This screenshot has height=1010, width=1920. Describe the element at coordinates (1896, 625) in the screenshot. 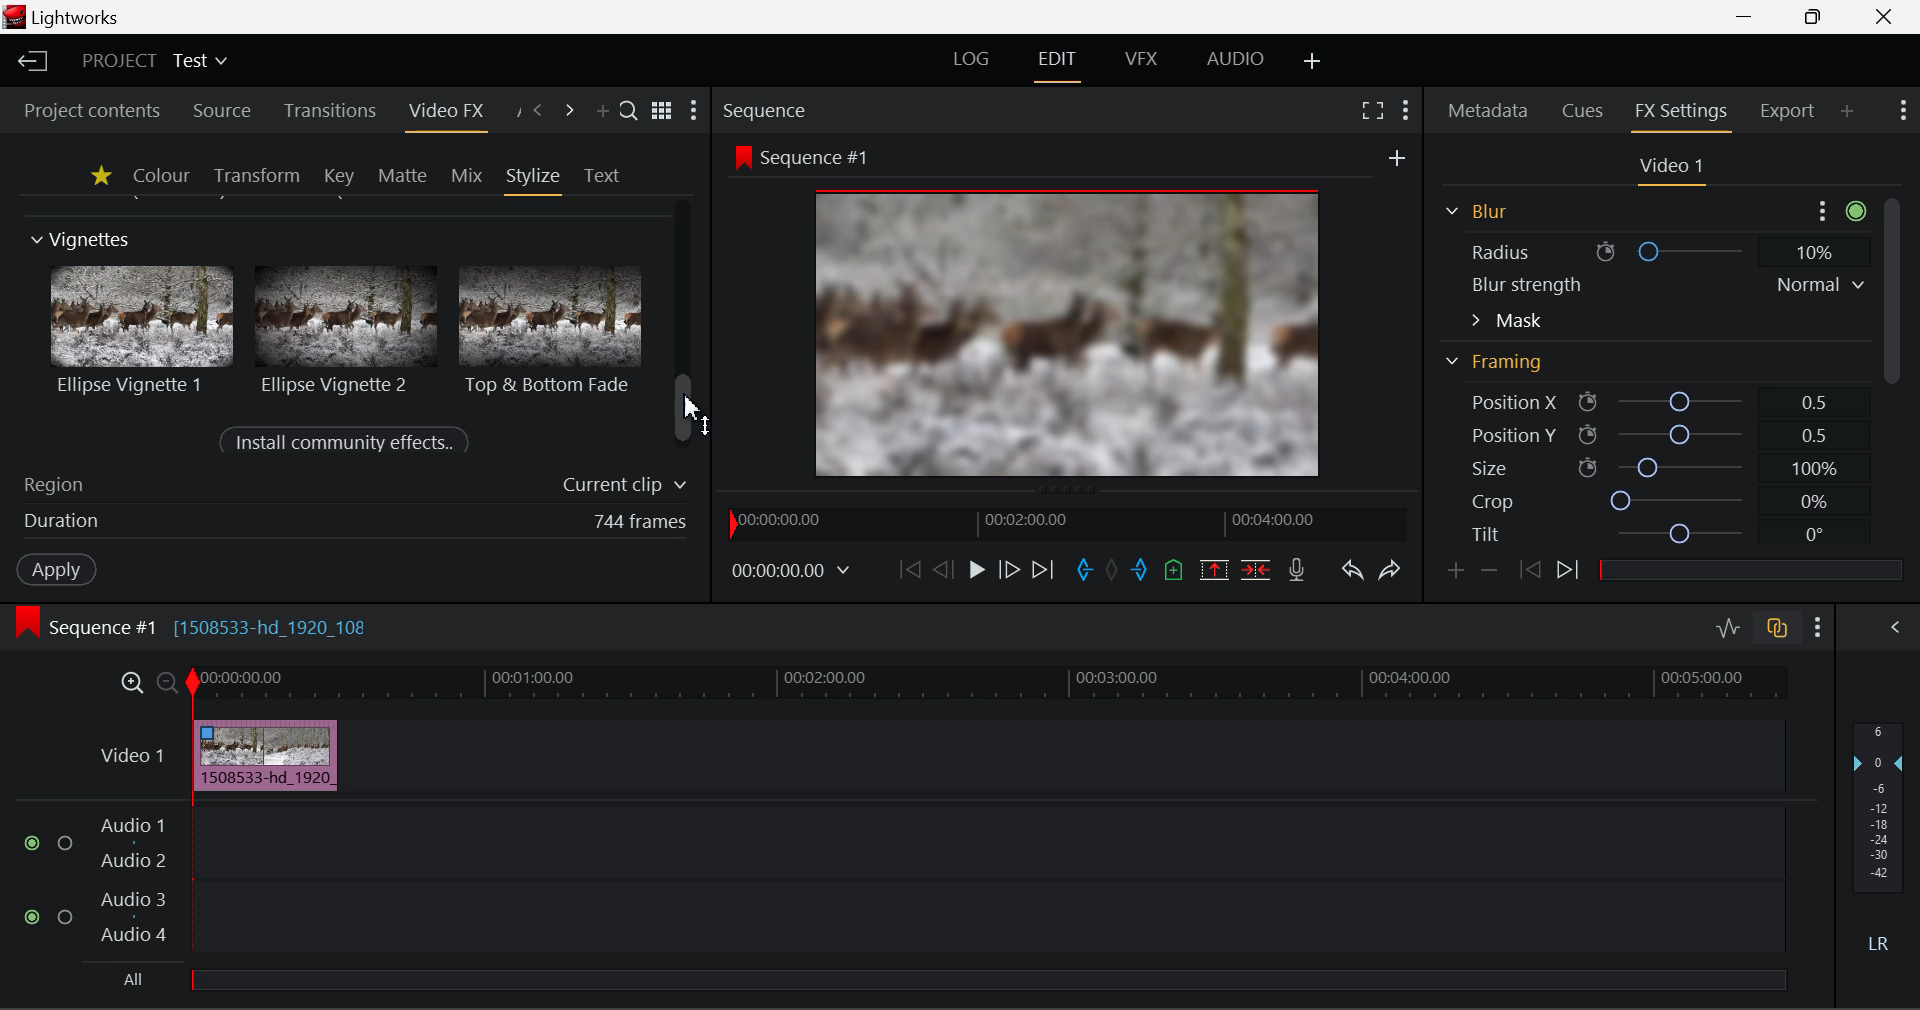

I see `View Audio Mix` at that location.